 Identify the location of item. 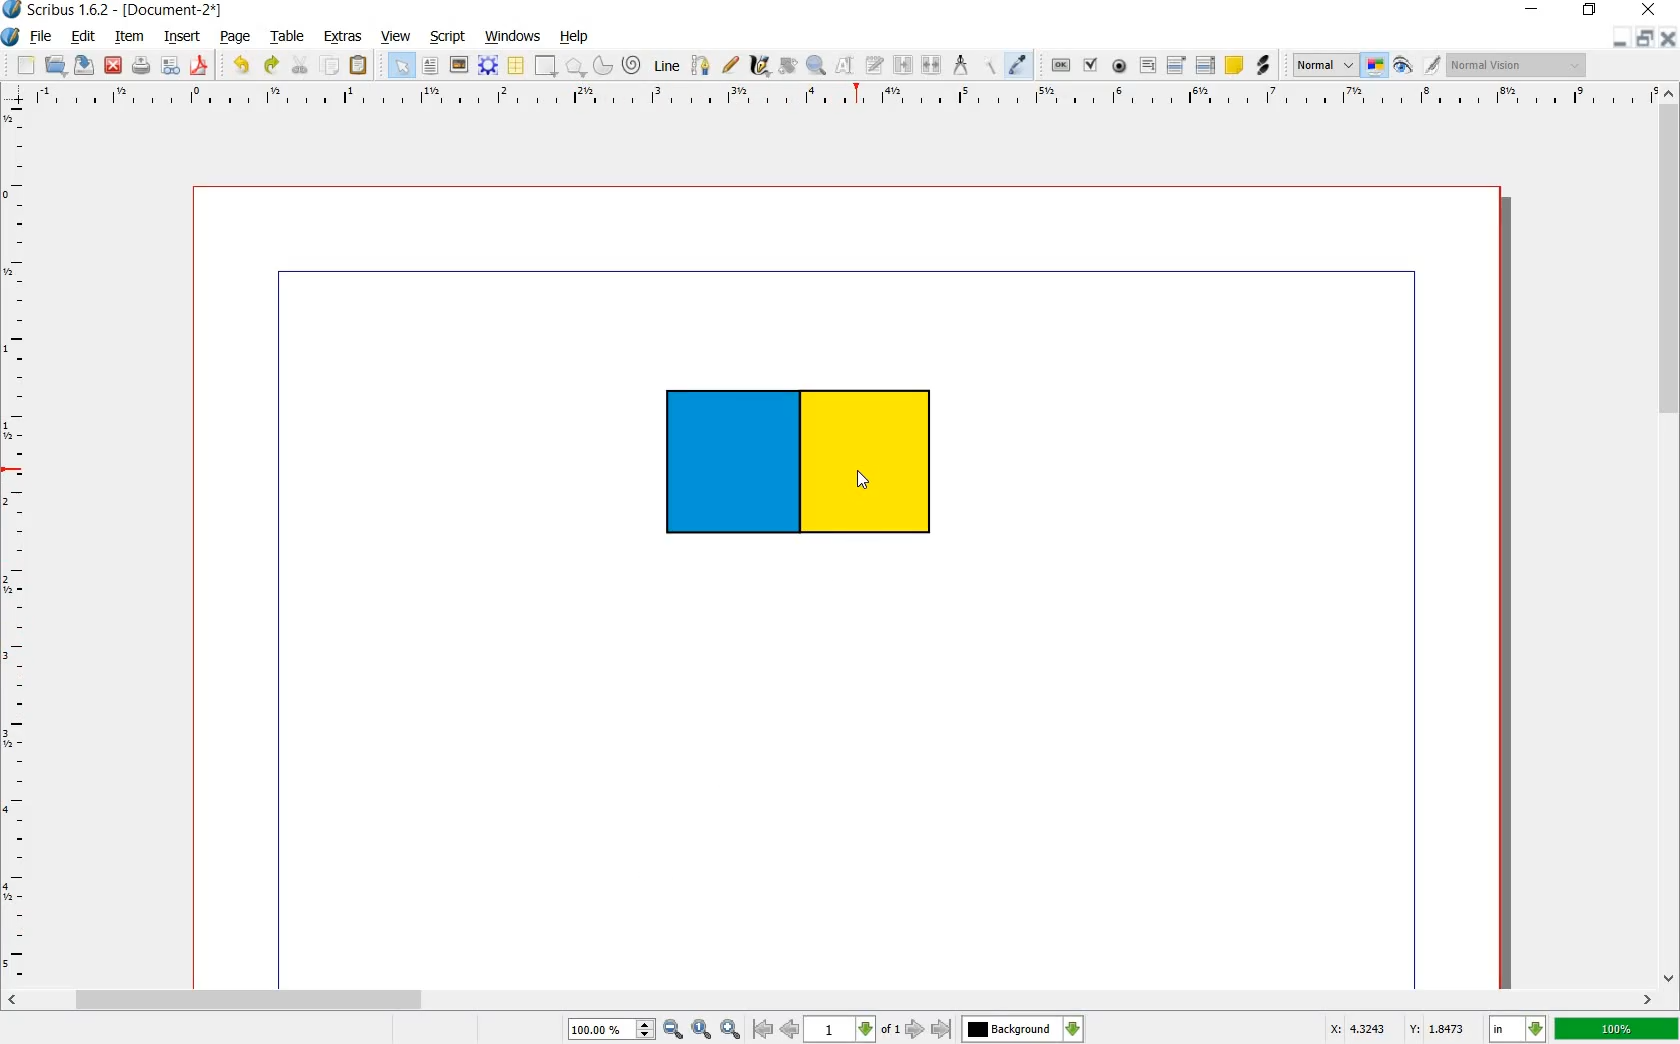
(130, 37).